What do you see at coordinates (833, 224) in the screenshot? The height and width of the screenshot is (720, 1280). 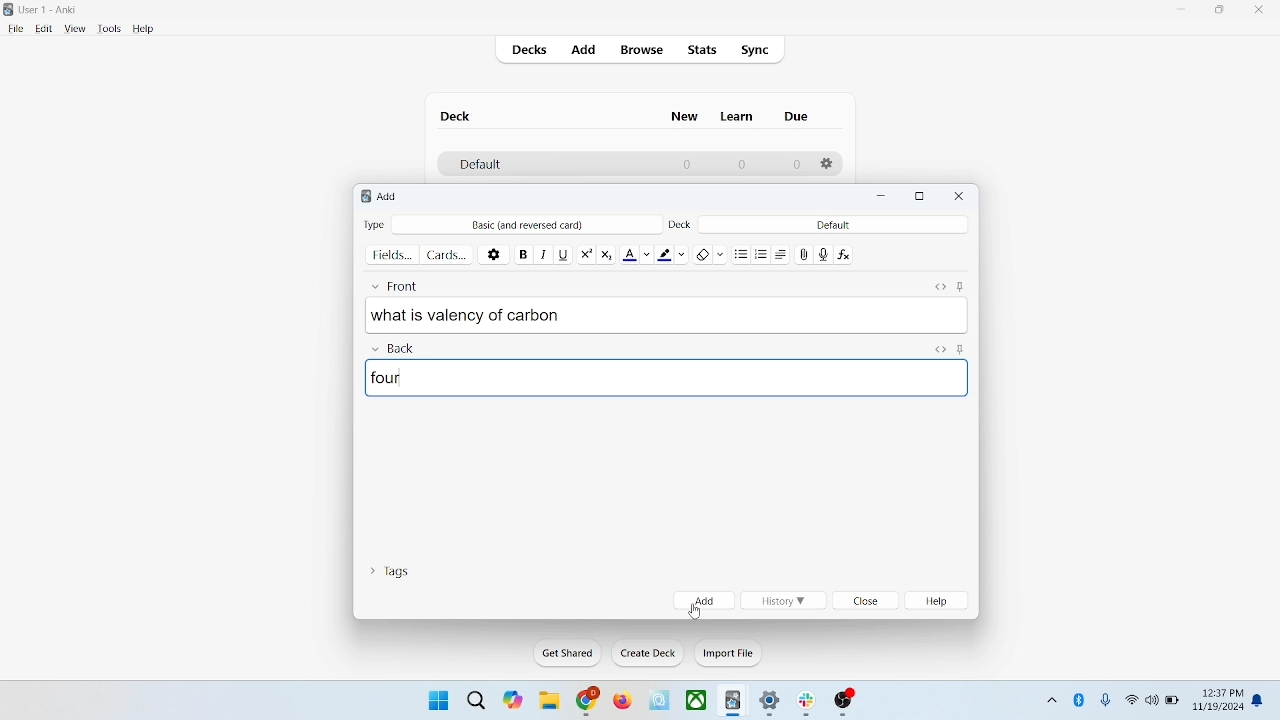 I see `default` at bounding box center [833, 224].